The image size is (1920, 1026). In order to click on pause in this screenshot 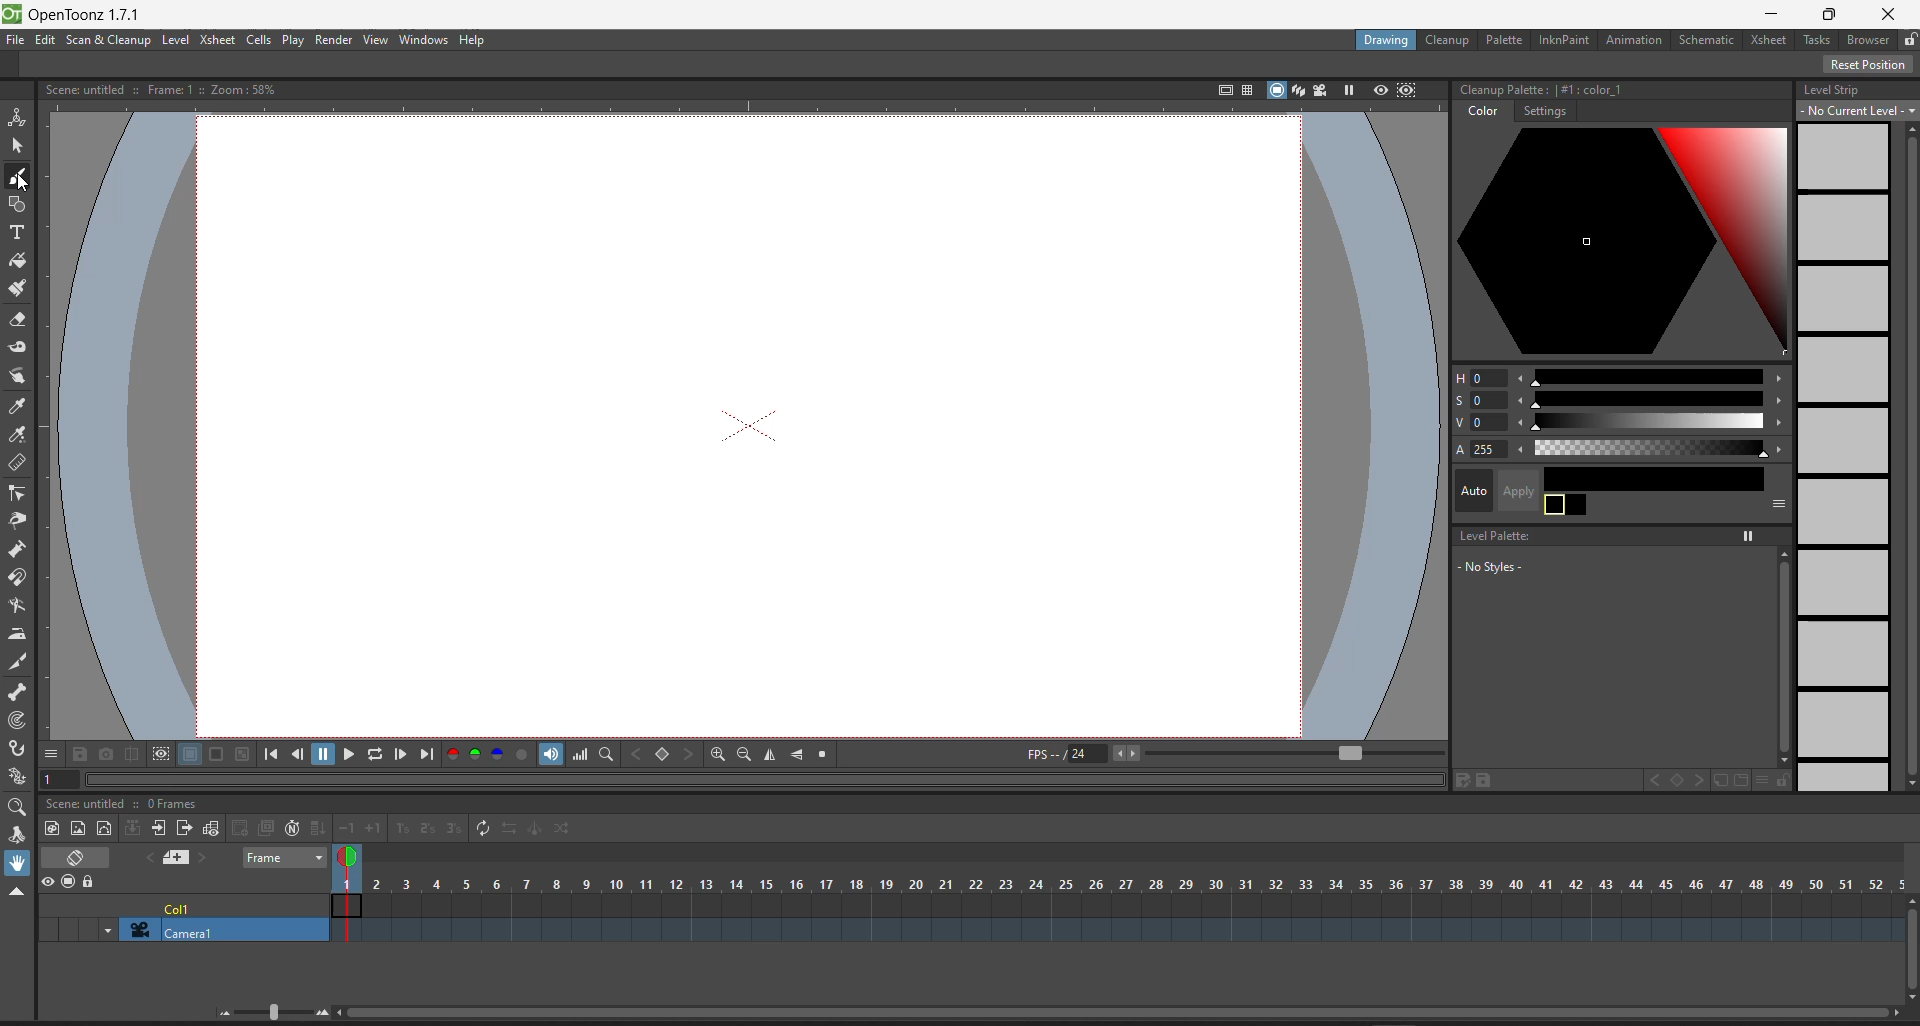, I will do `click(326, 754)`.